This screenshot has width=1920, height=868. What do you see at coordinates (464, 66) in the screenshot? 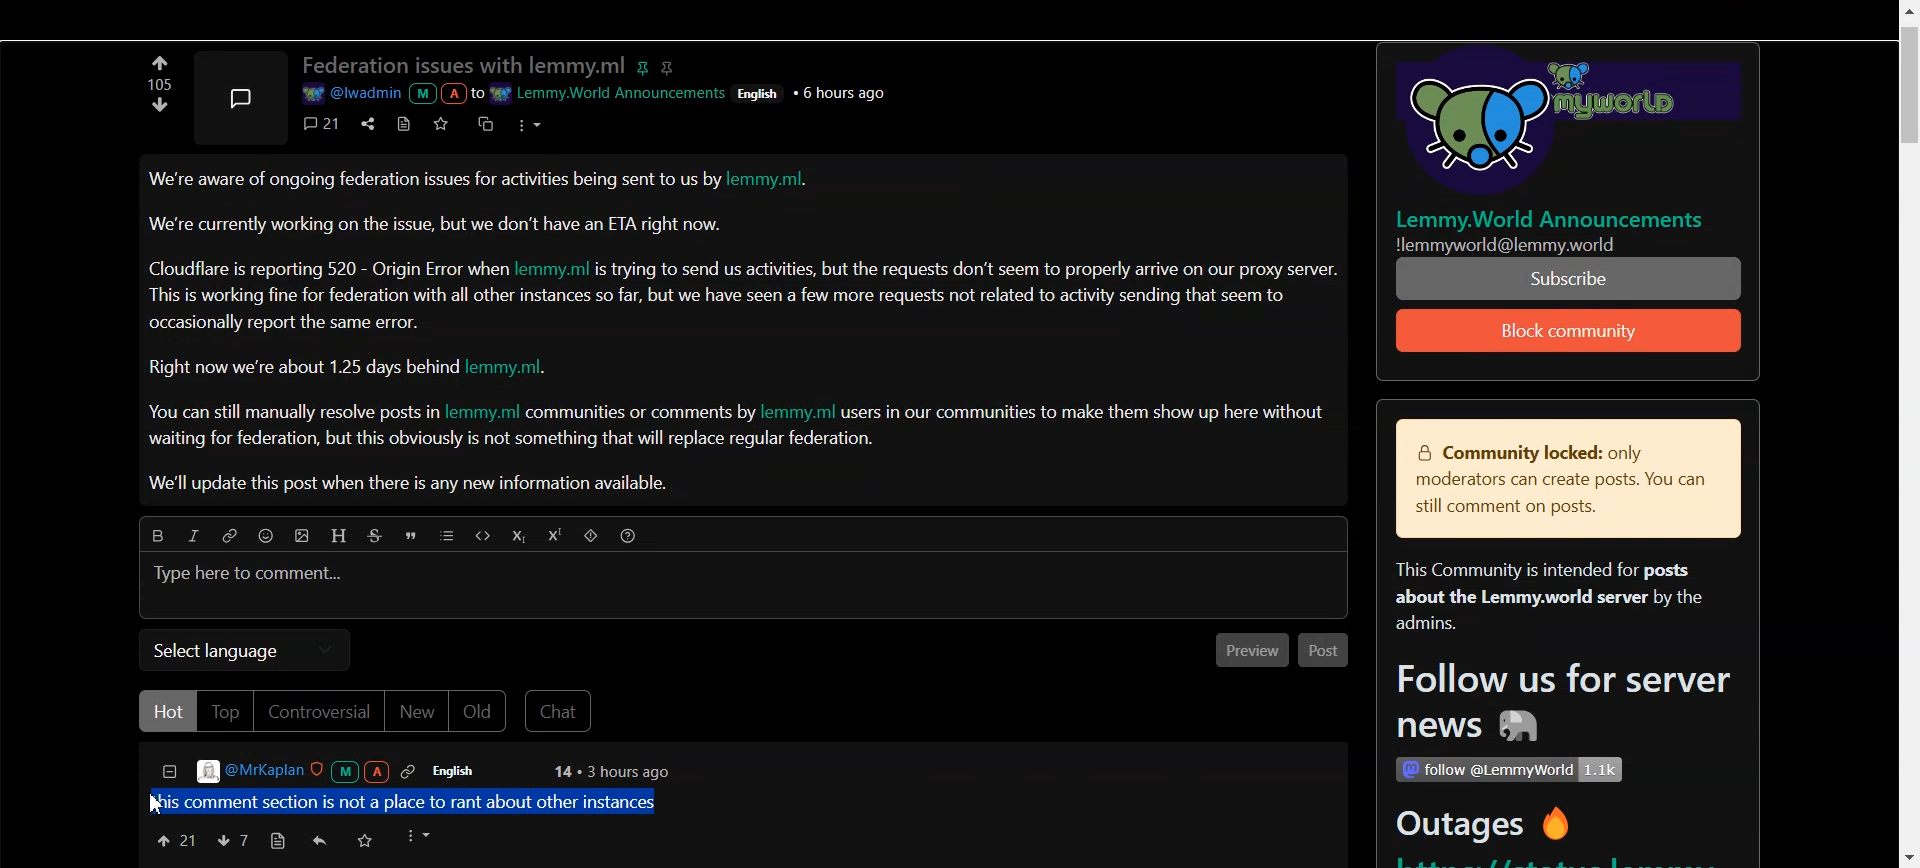
I see `Federation issues with lemmy.ml` at bounding box center [464, 66].